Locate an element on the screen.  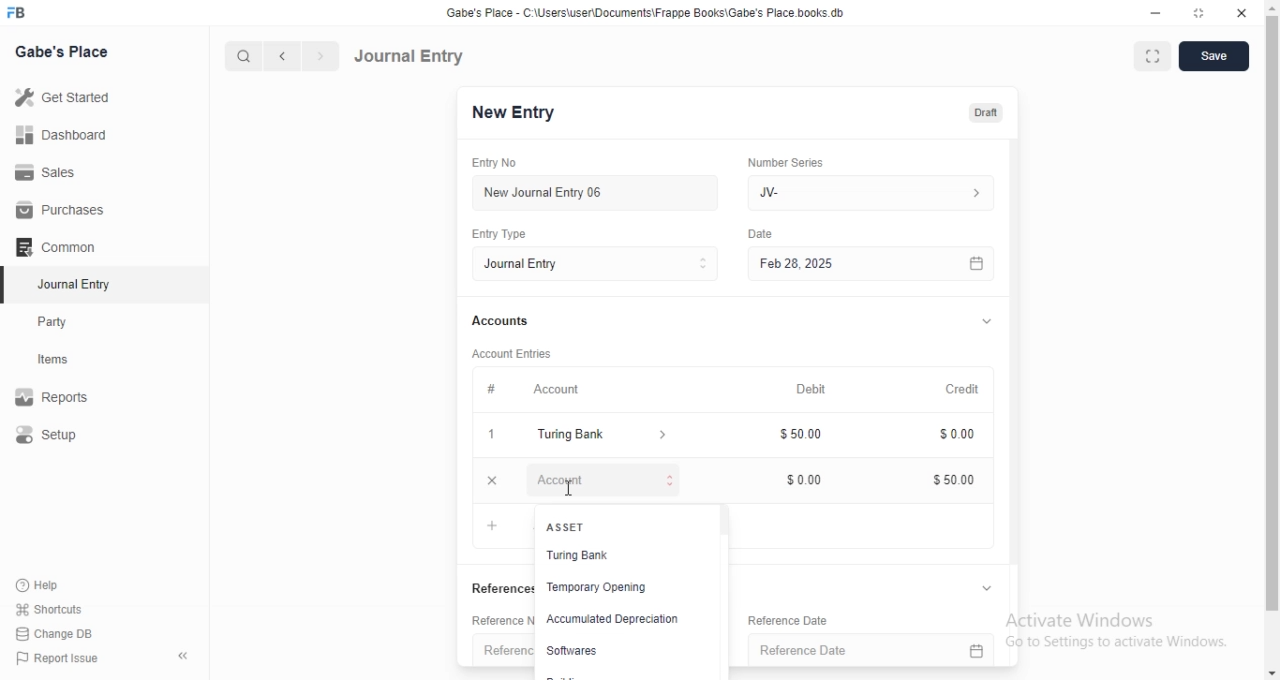
$000 is located at coordinates (967, 435).